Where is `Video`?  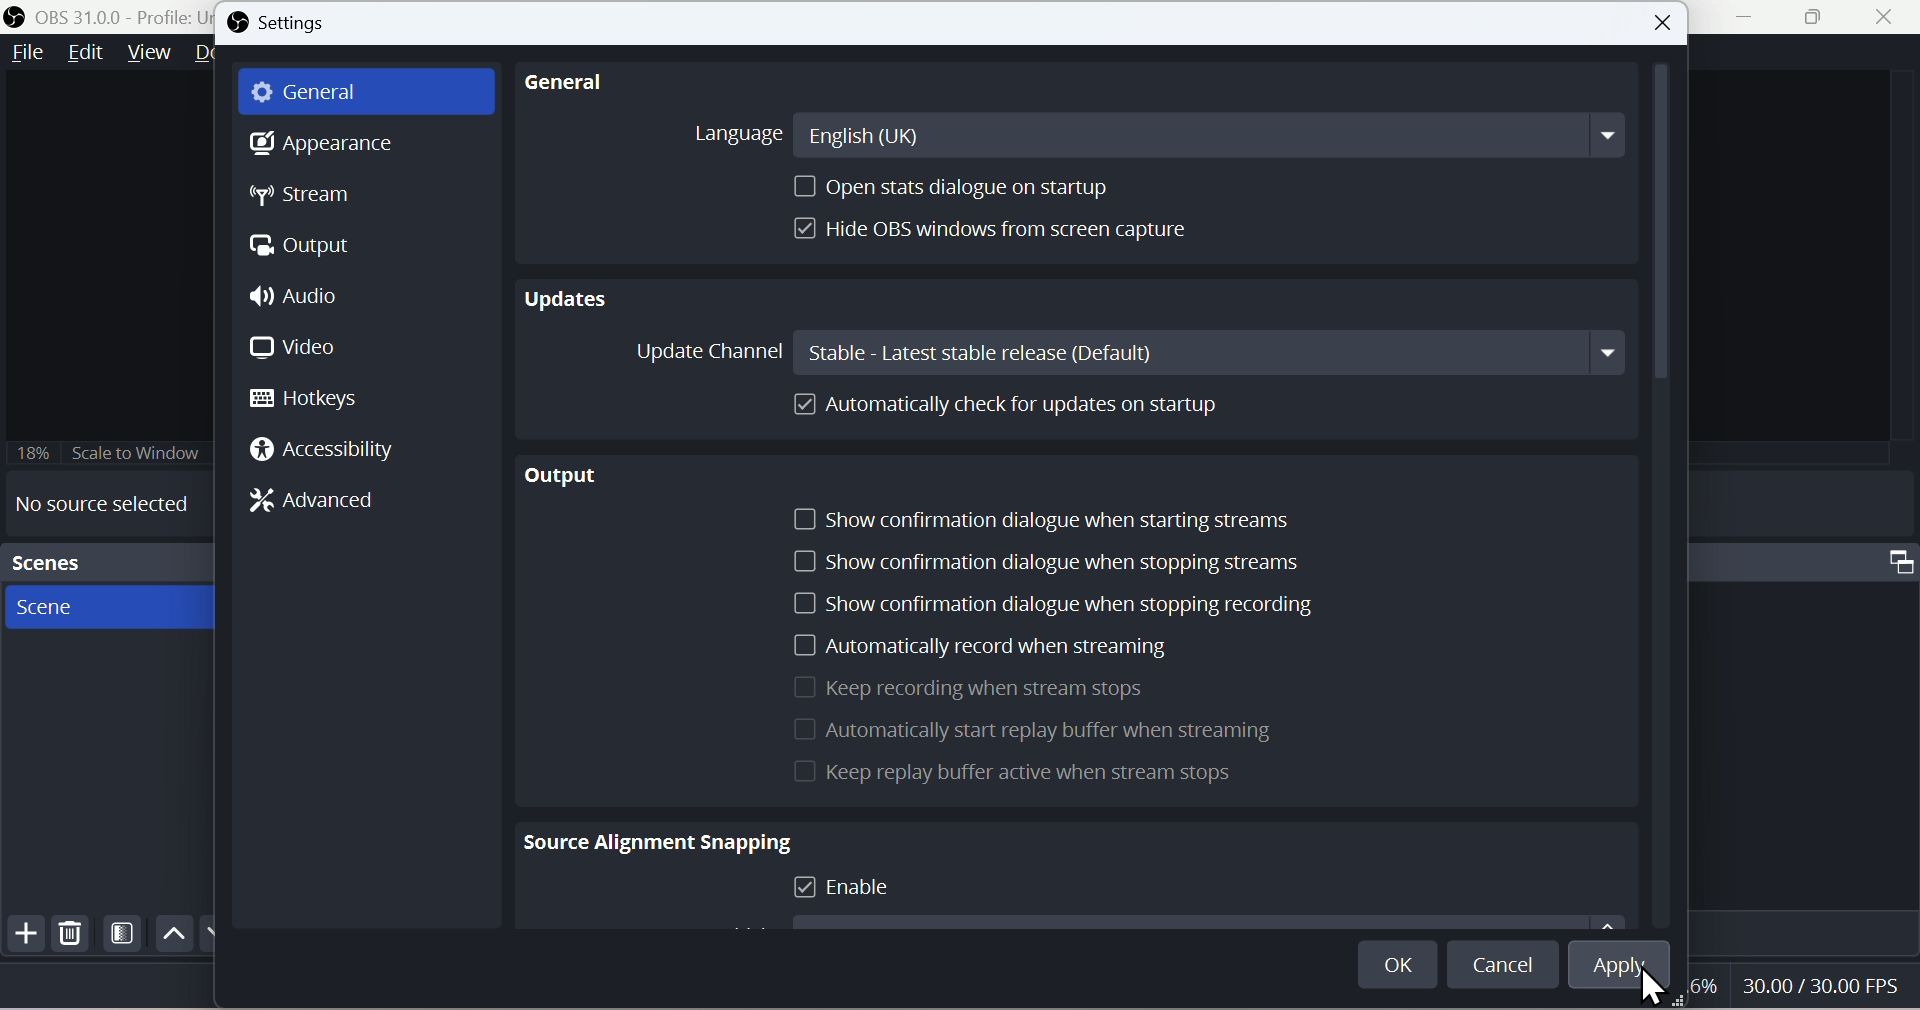 Video is located at coordinates (307, 349).